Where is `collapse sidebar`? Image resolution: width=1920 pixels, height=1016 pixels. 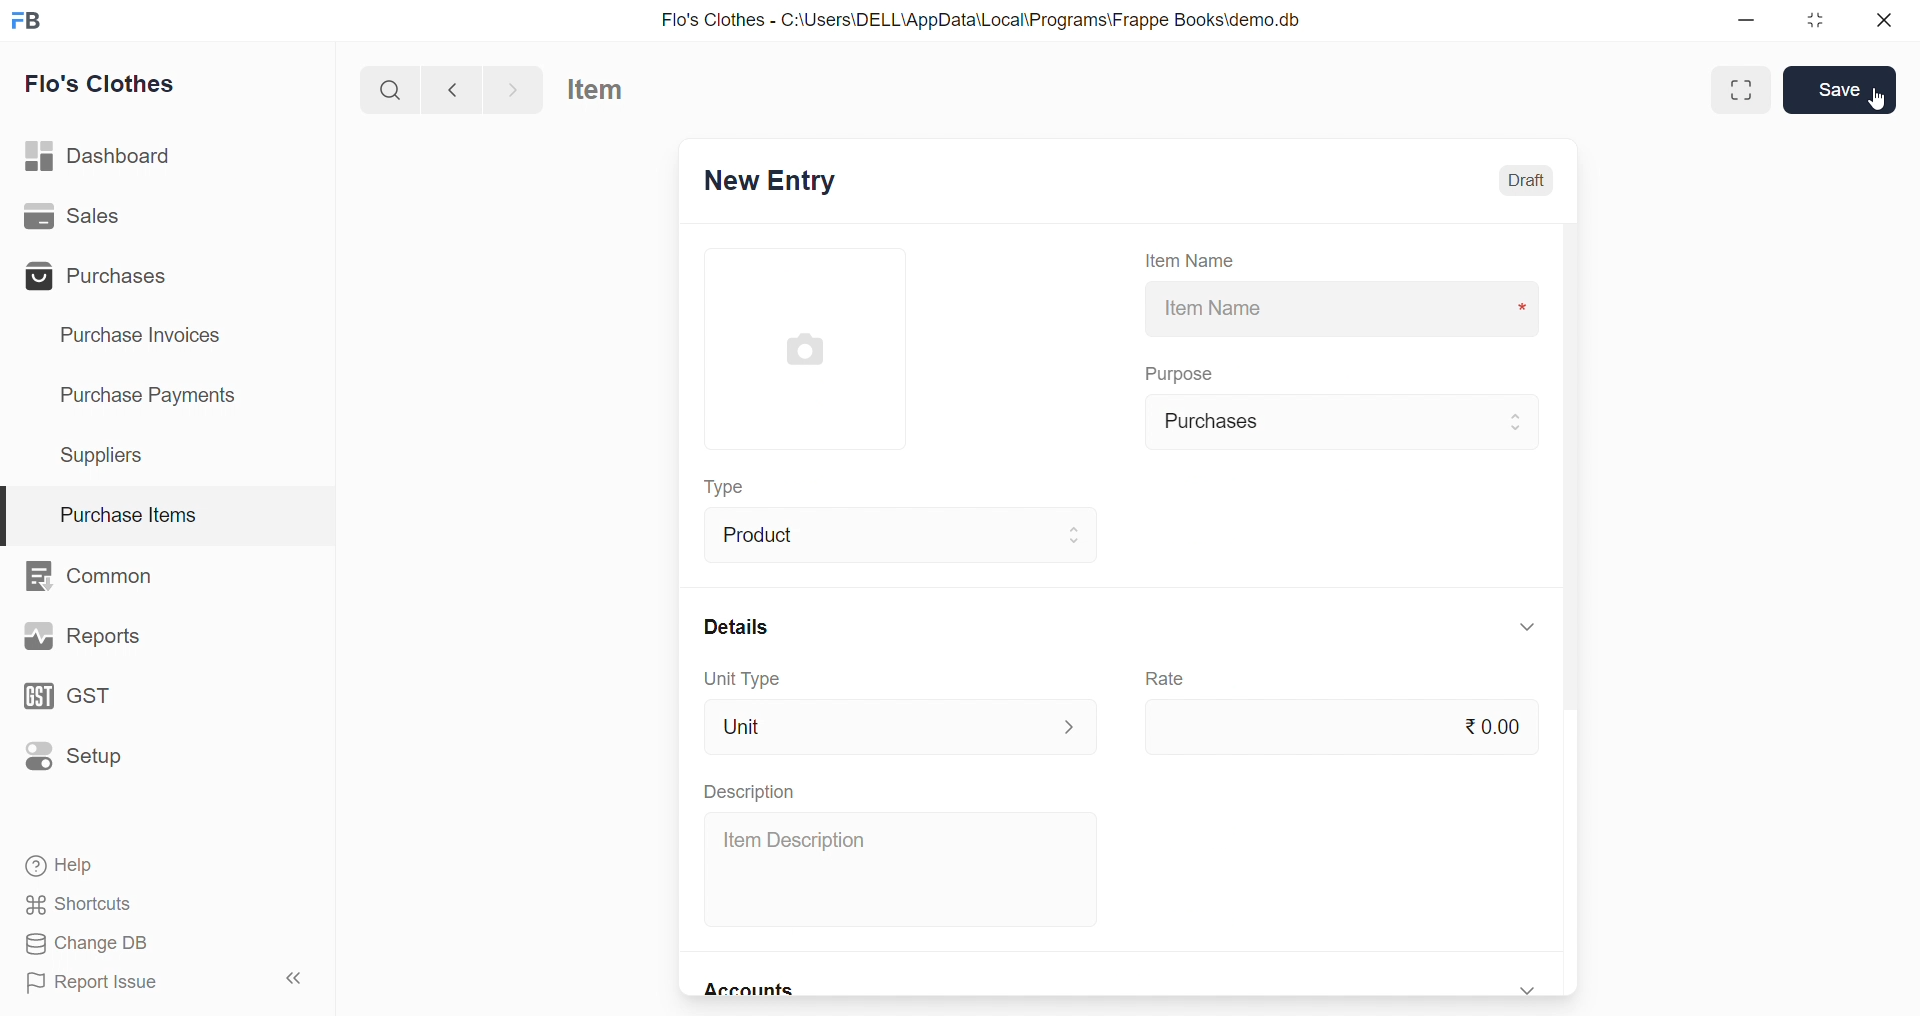
collapse sidebar is located at coordinates (302, 980).